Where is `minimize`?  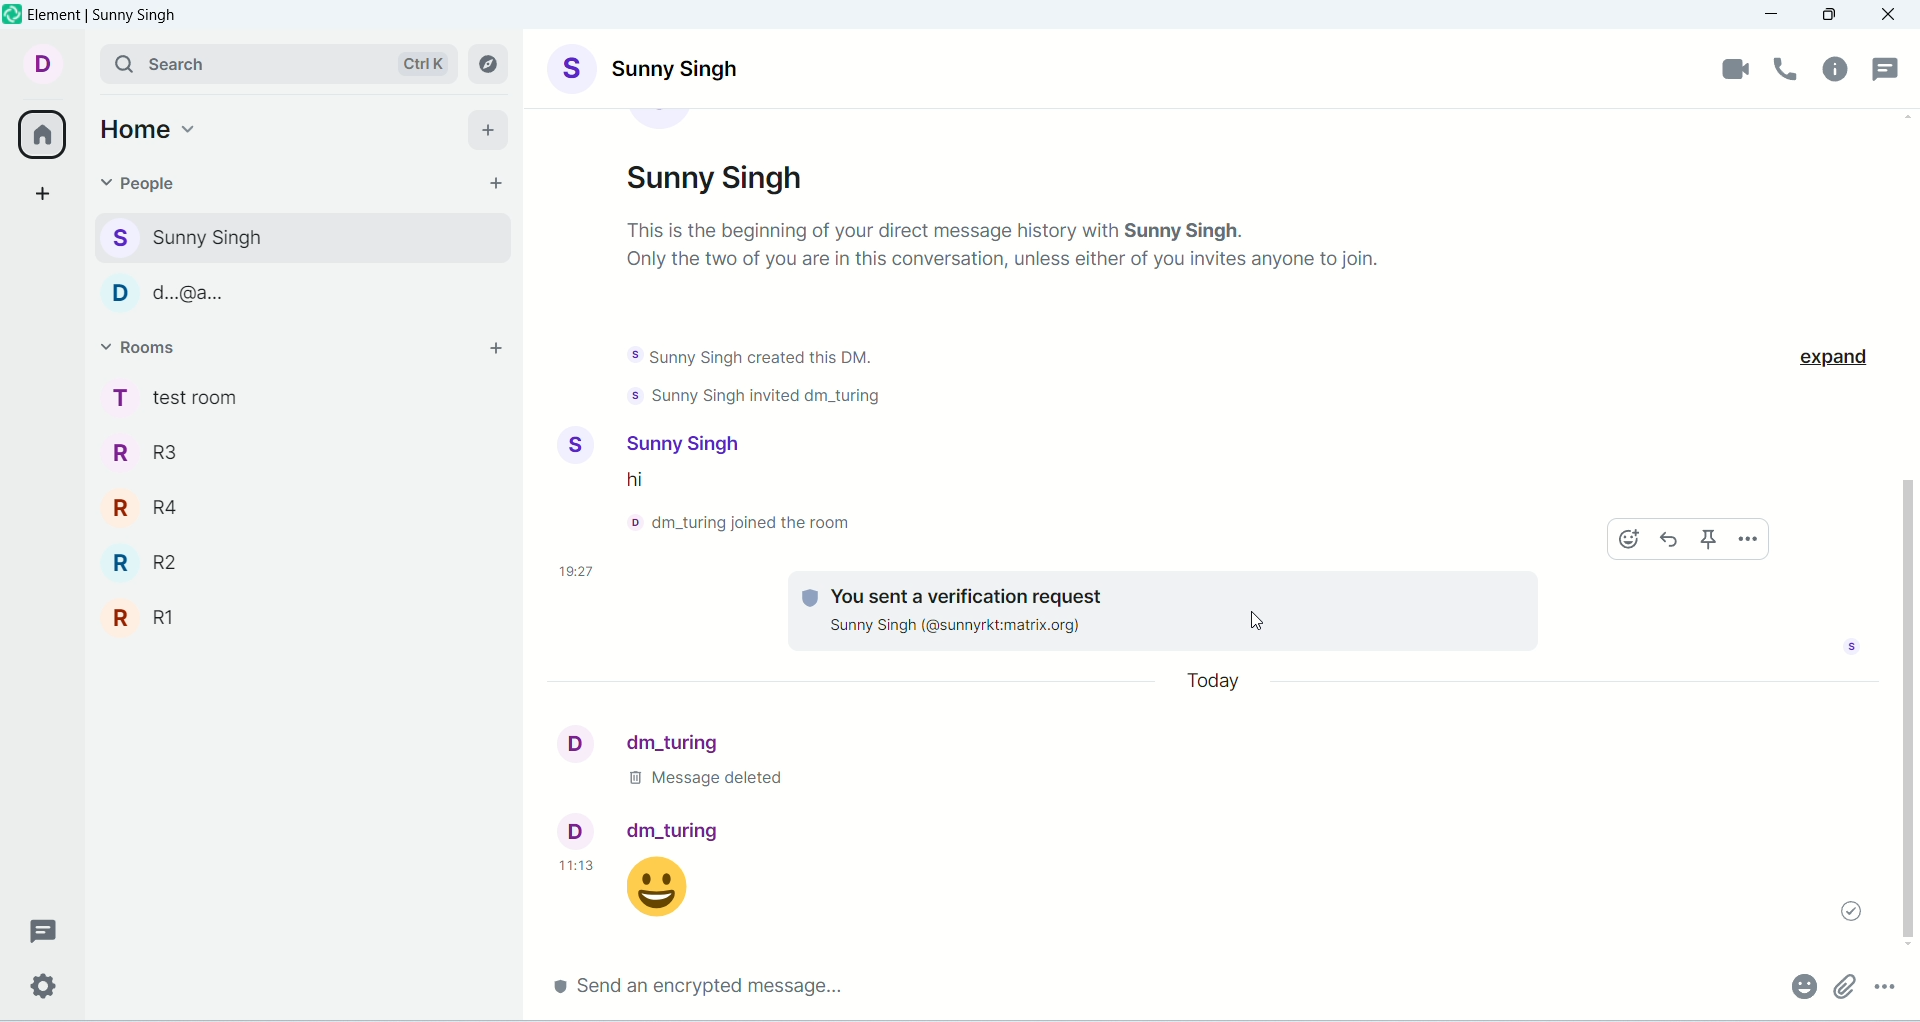 minimize is located at coordinates (1773, 16).